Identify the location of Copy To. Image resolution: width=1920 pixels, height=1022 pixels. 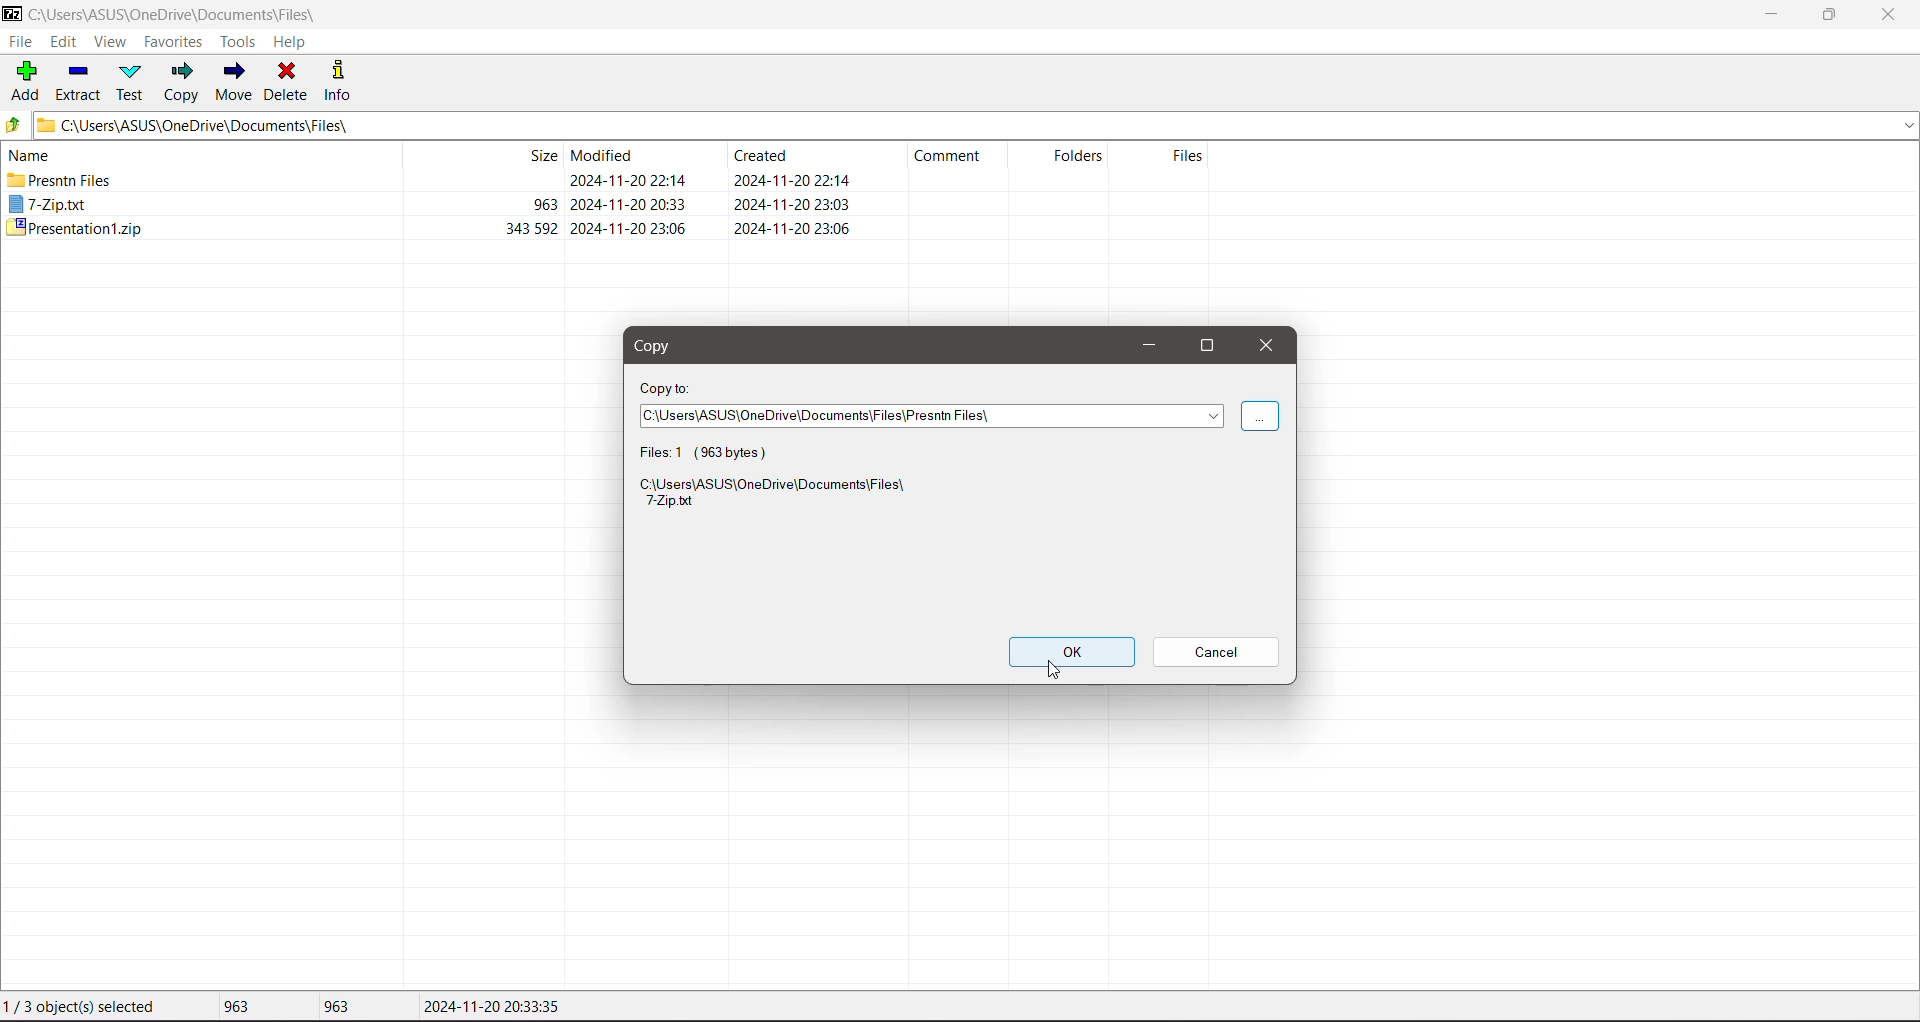
(667, 388).